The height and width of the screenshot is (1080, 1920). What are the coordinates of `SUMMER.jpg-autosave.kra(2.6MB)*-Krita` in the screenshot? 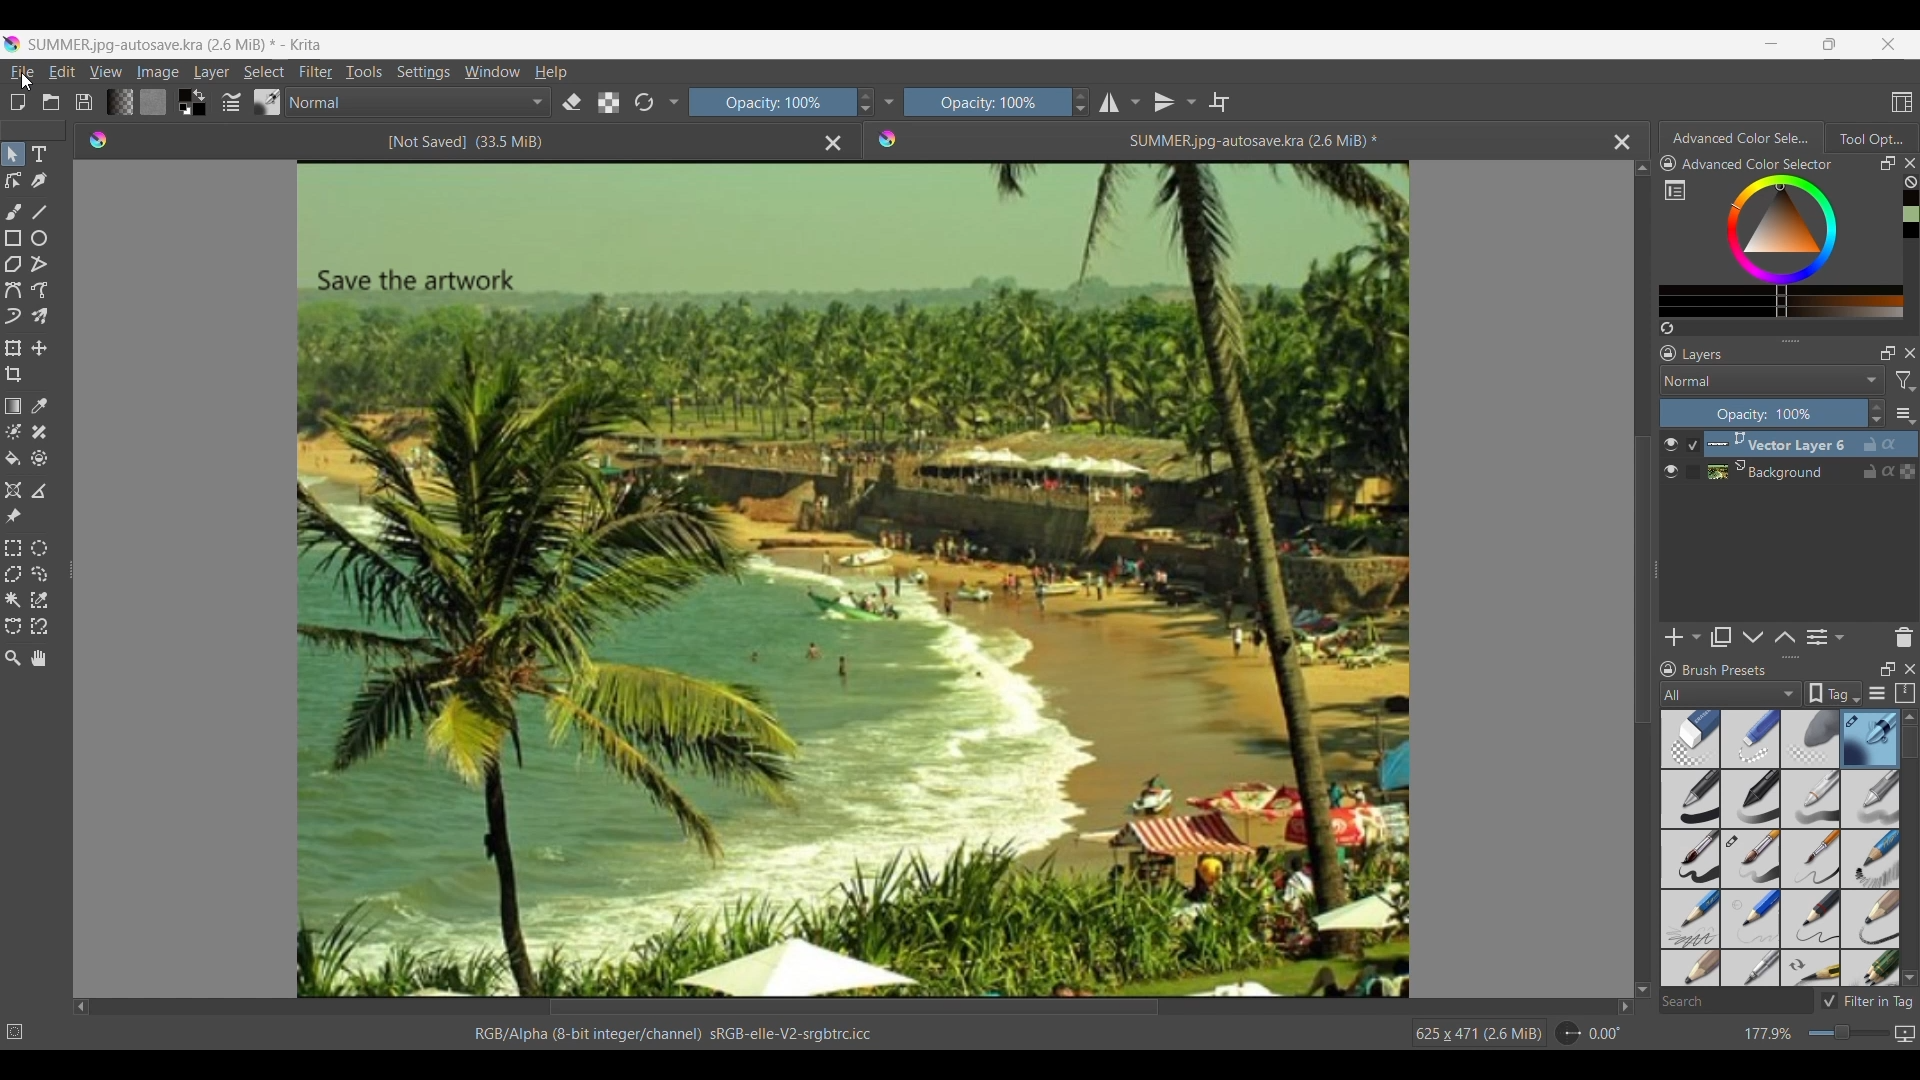 It's located at (178, 45).